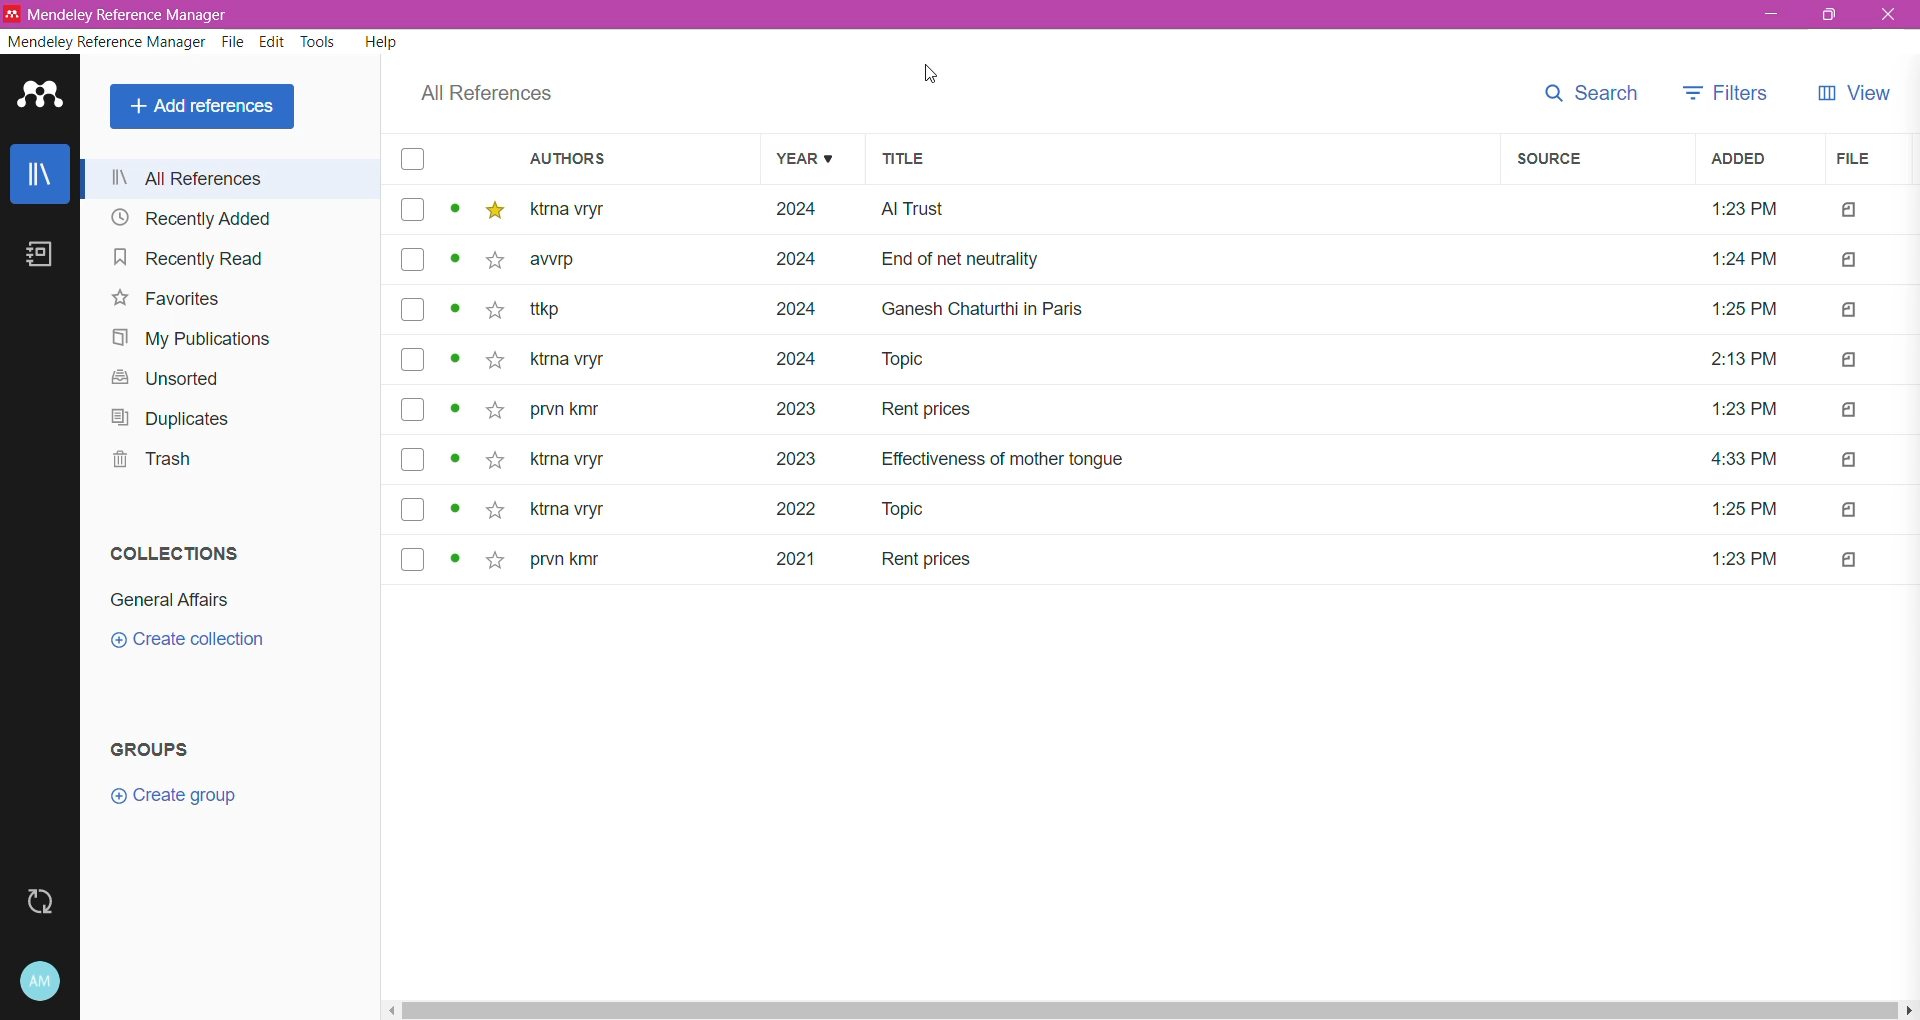  Describe the element at coordinates (1749, 358) in the screenshot. I see `2:13 PM` at that location.